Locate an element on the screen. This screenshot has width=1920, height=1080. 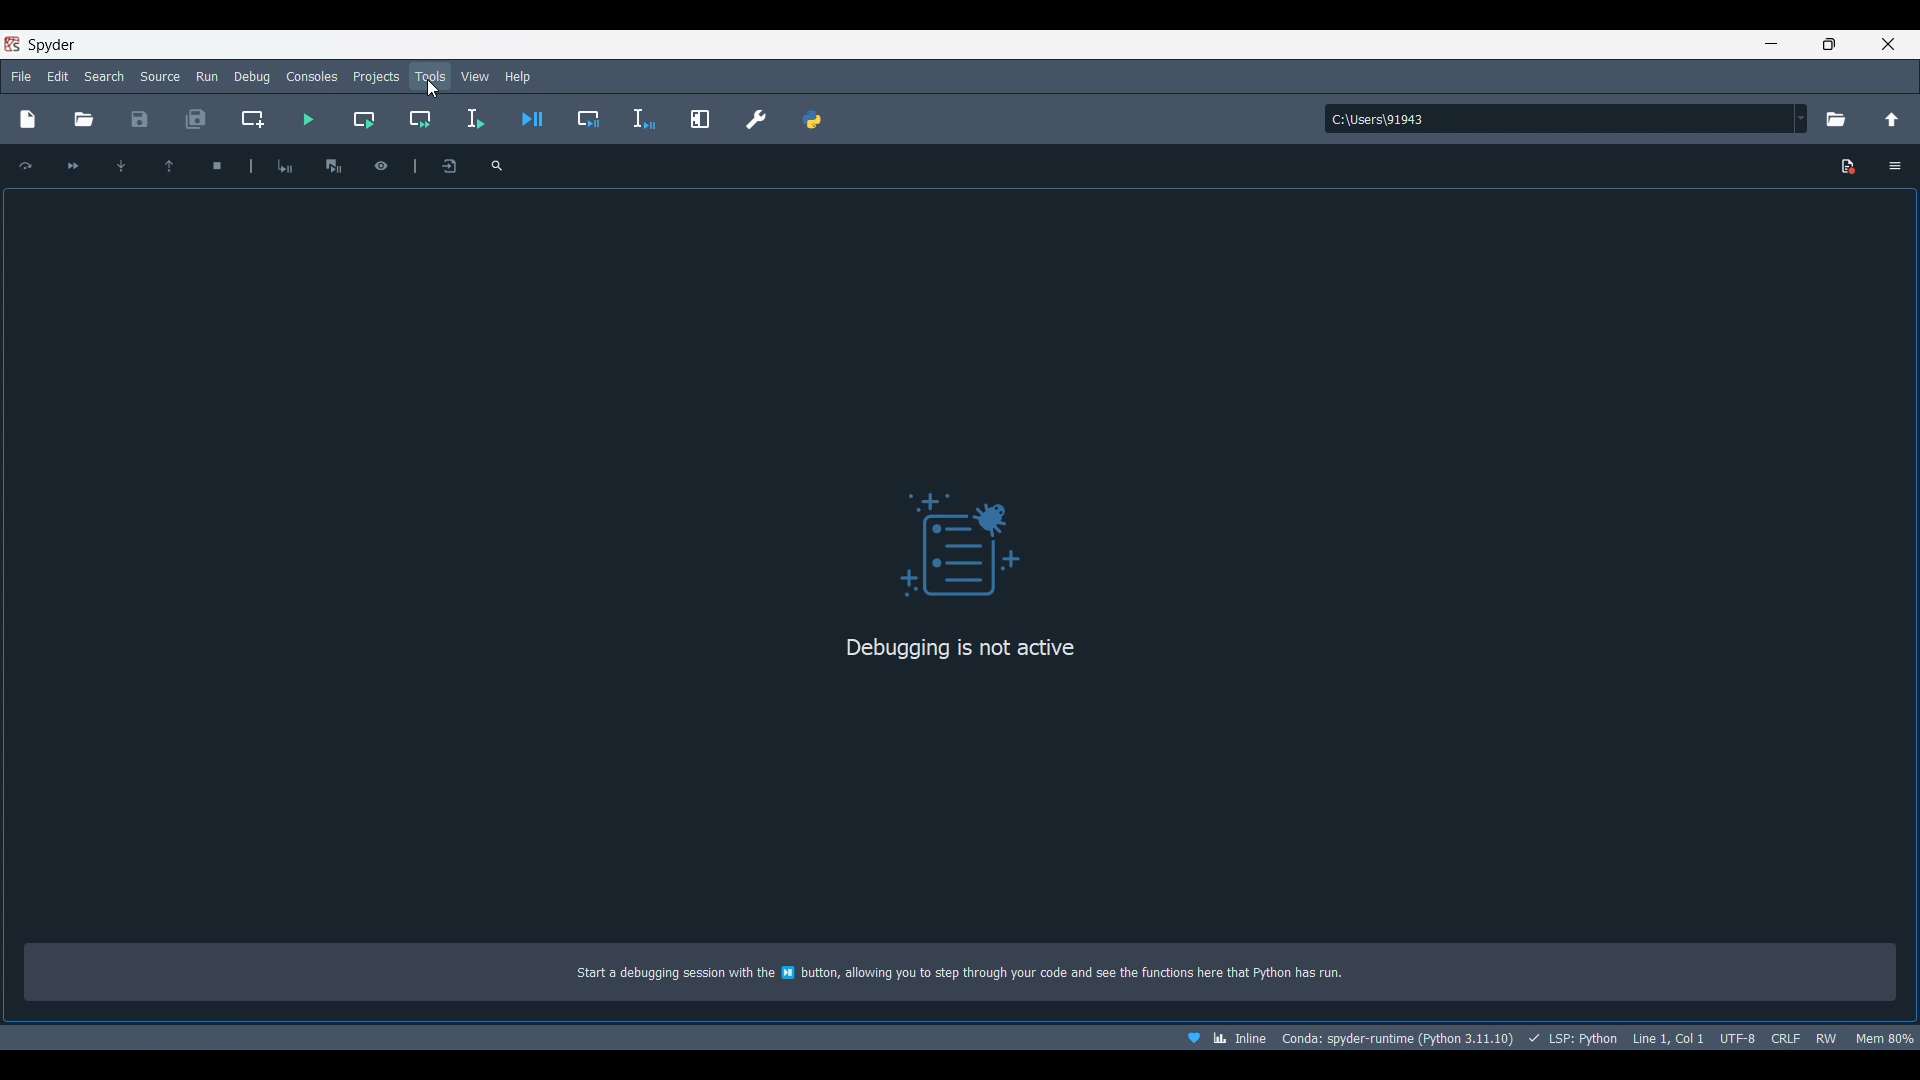
Preferences is located at coordinates (755, 119).